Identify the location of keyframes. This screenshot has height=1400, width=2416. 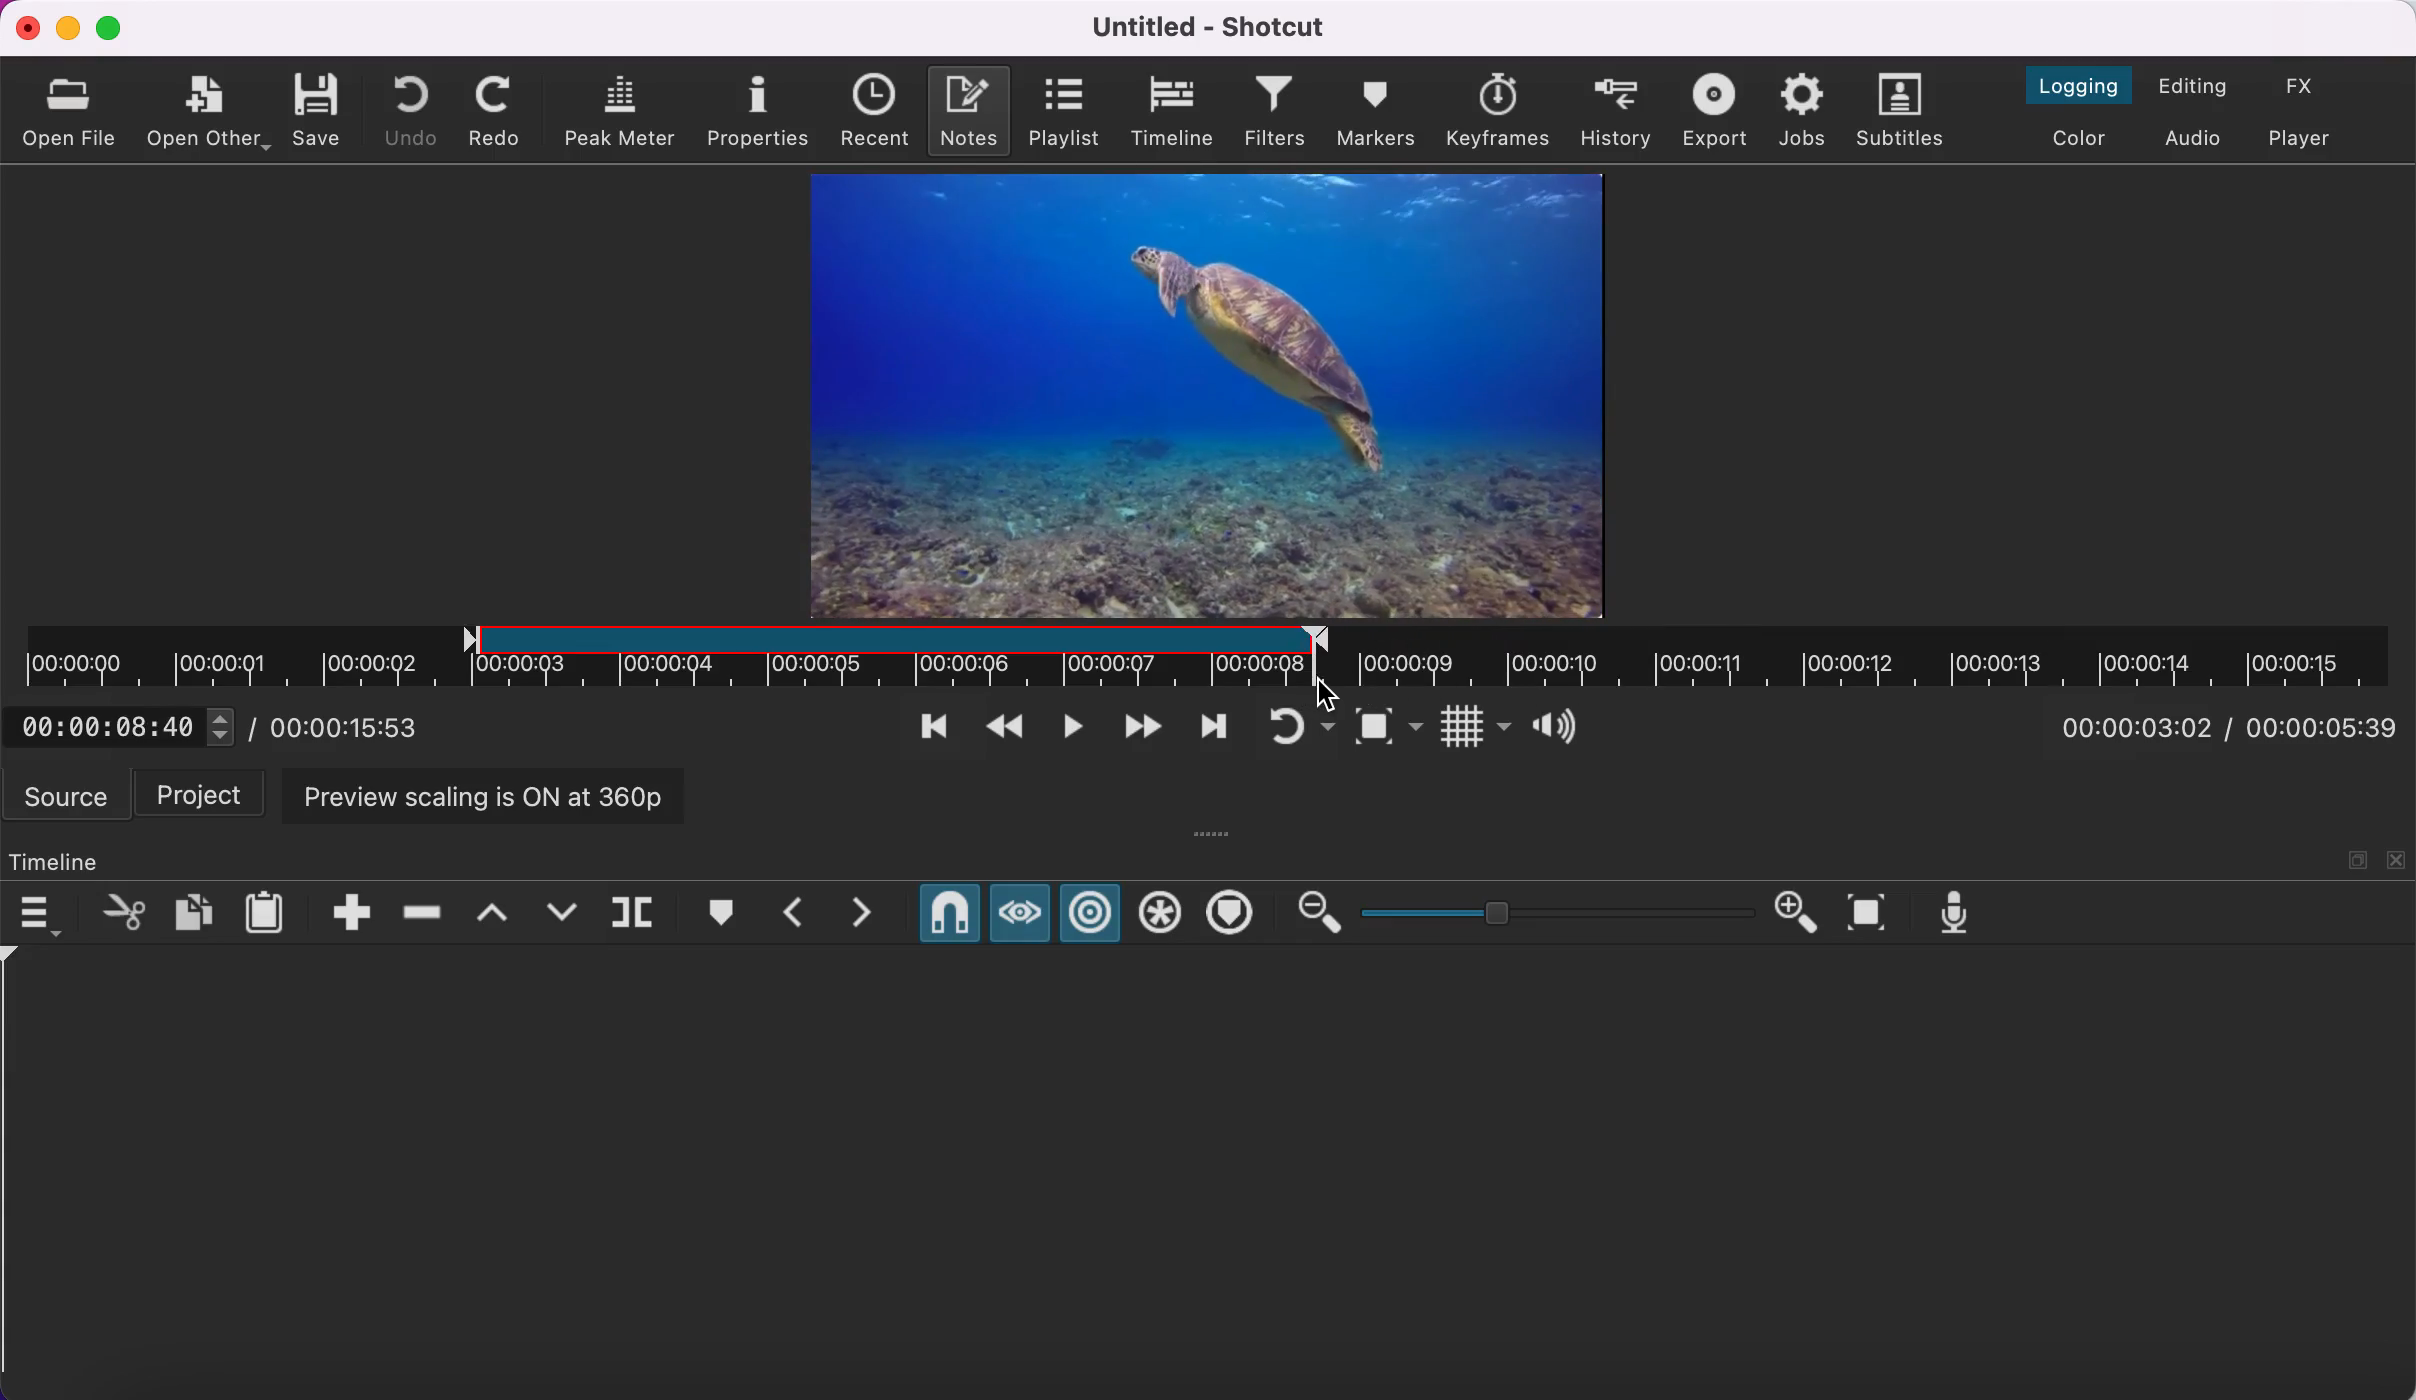
(1501, 109).